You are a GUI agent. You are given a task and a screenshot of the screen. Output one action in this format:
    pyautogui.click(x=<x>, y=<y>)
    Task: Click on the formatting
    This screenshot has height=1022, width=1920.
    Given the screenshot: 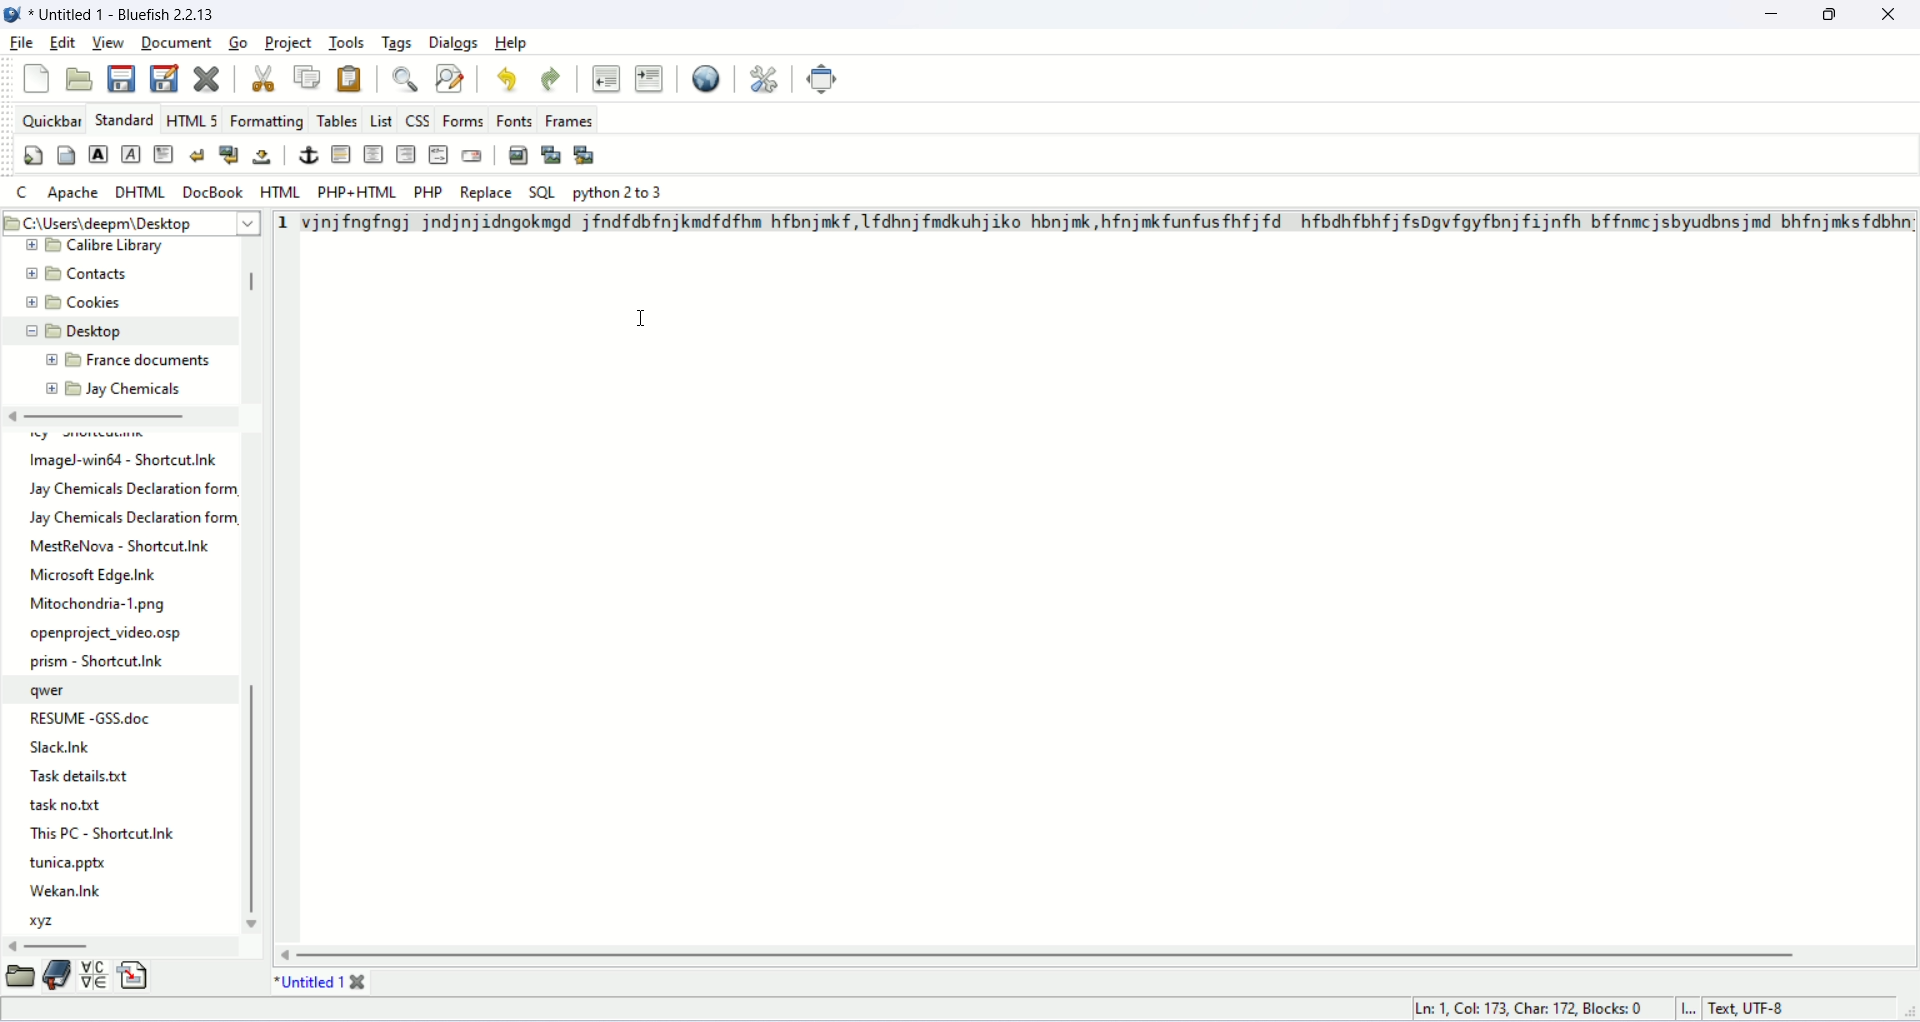 What is the action you would take?
    pyautogui.click(x=268, y=120)
    